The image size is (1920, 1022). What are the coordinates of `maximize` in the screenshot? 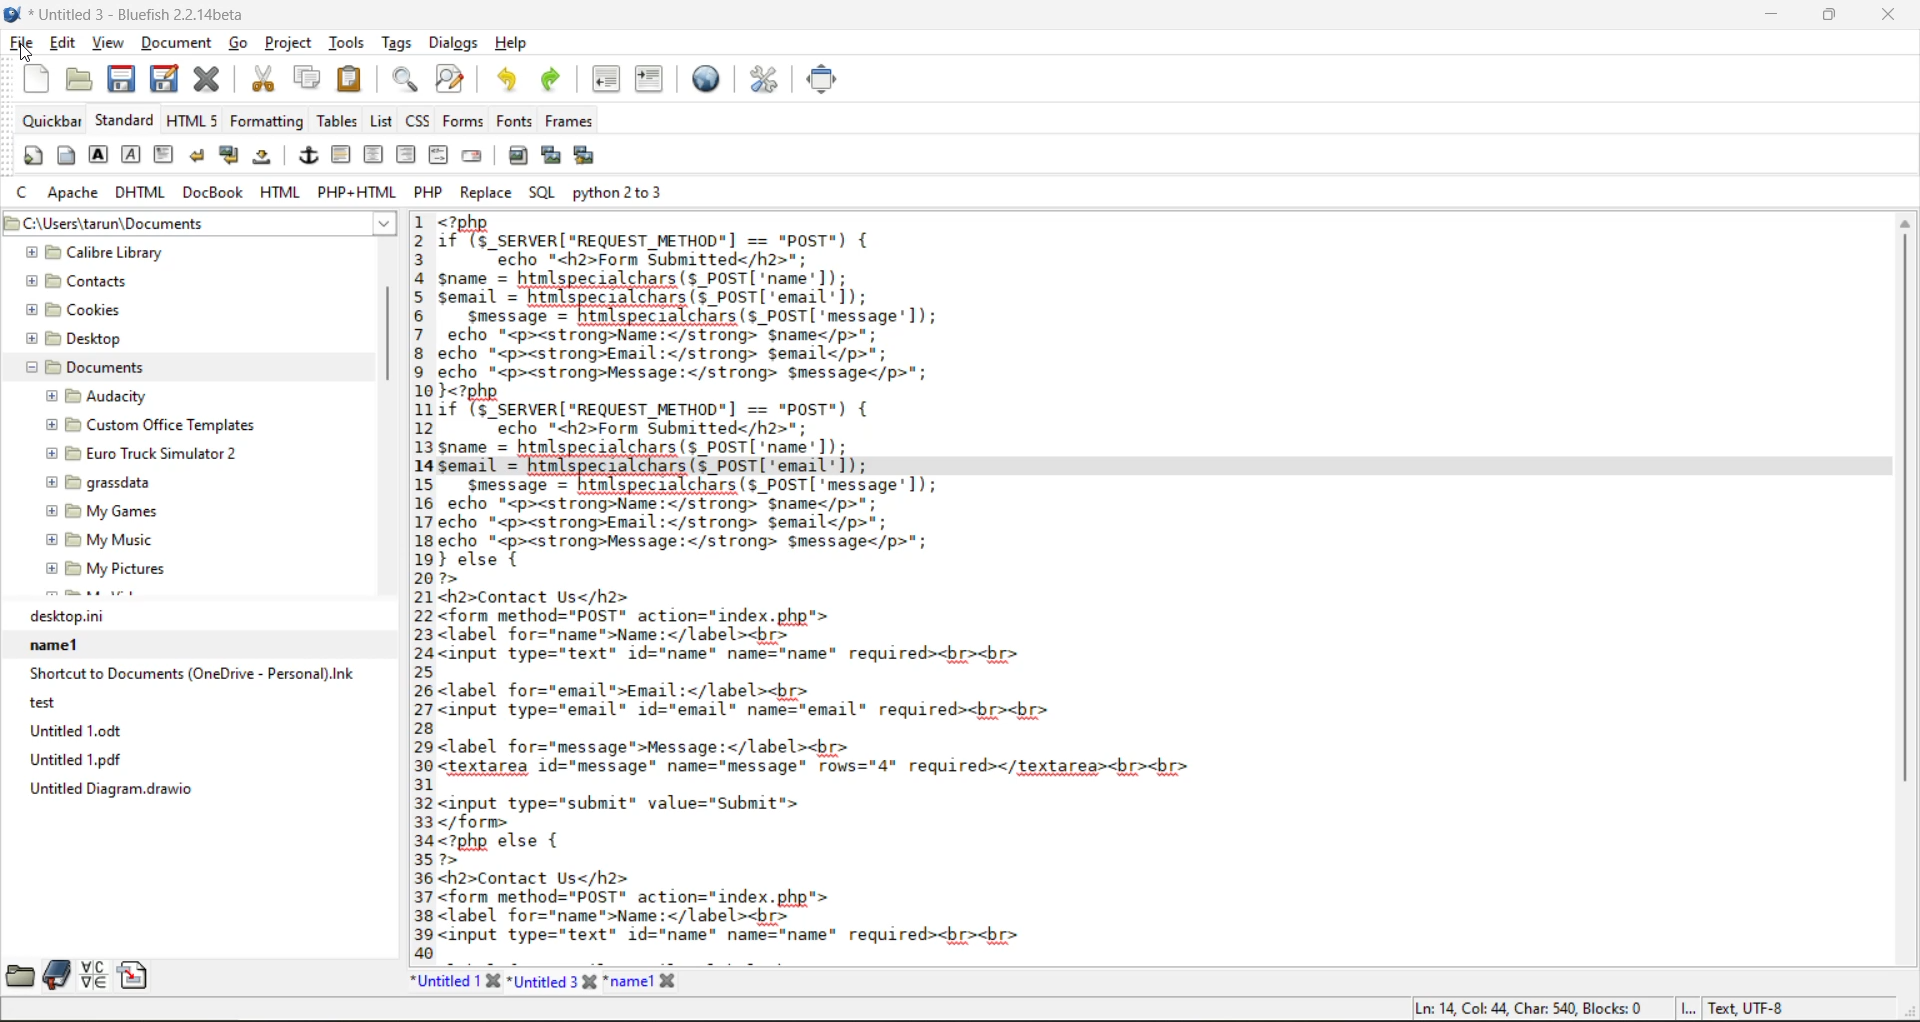 It's located at (1831, 18).